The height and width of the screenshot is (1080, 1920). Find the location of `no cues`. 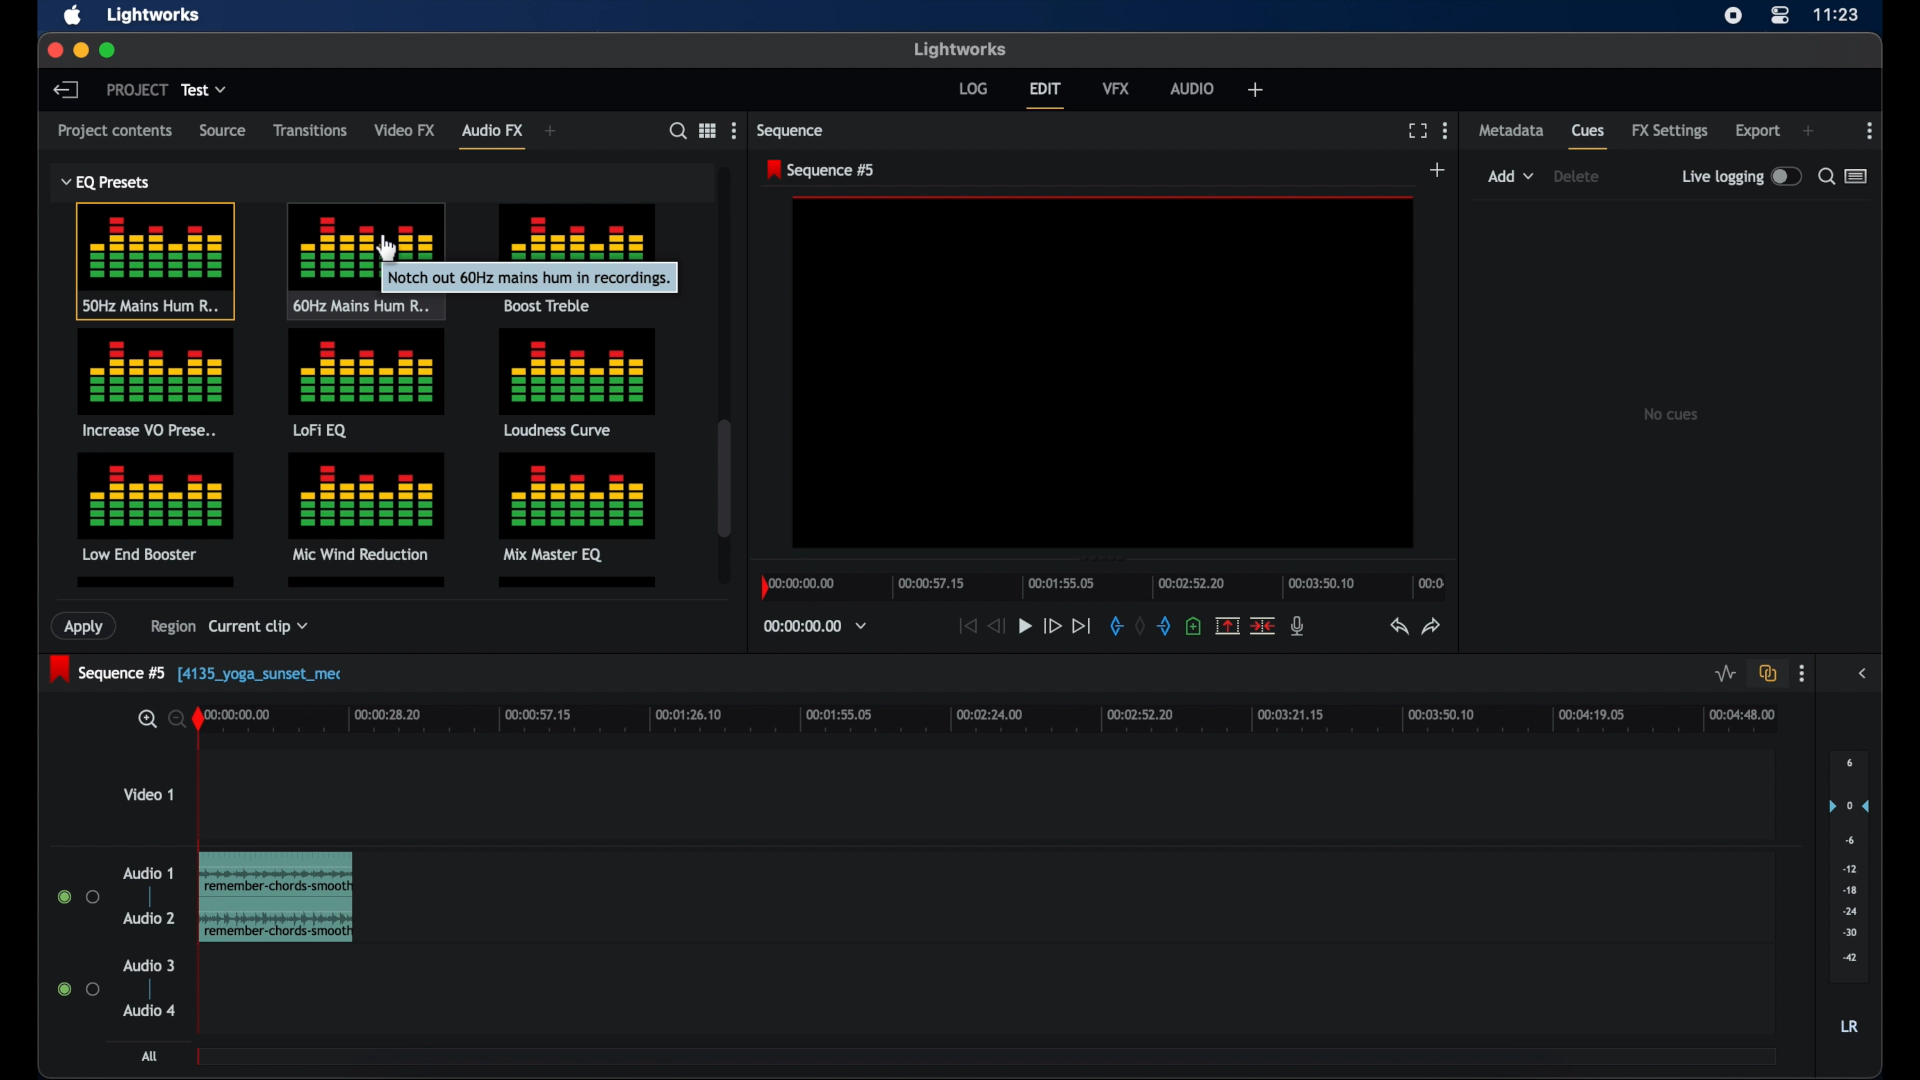

no cues is located at coordinates (1670, 414).